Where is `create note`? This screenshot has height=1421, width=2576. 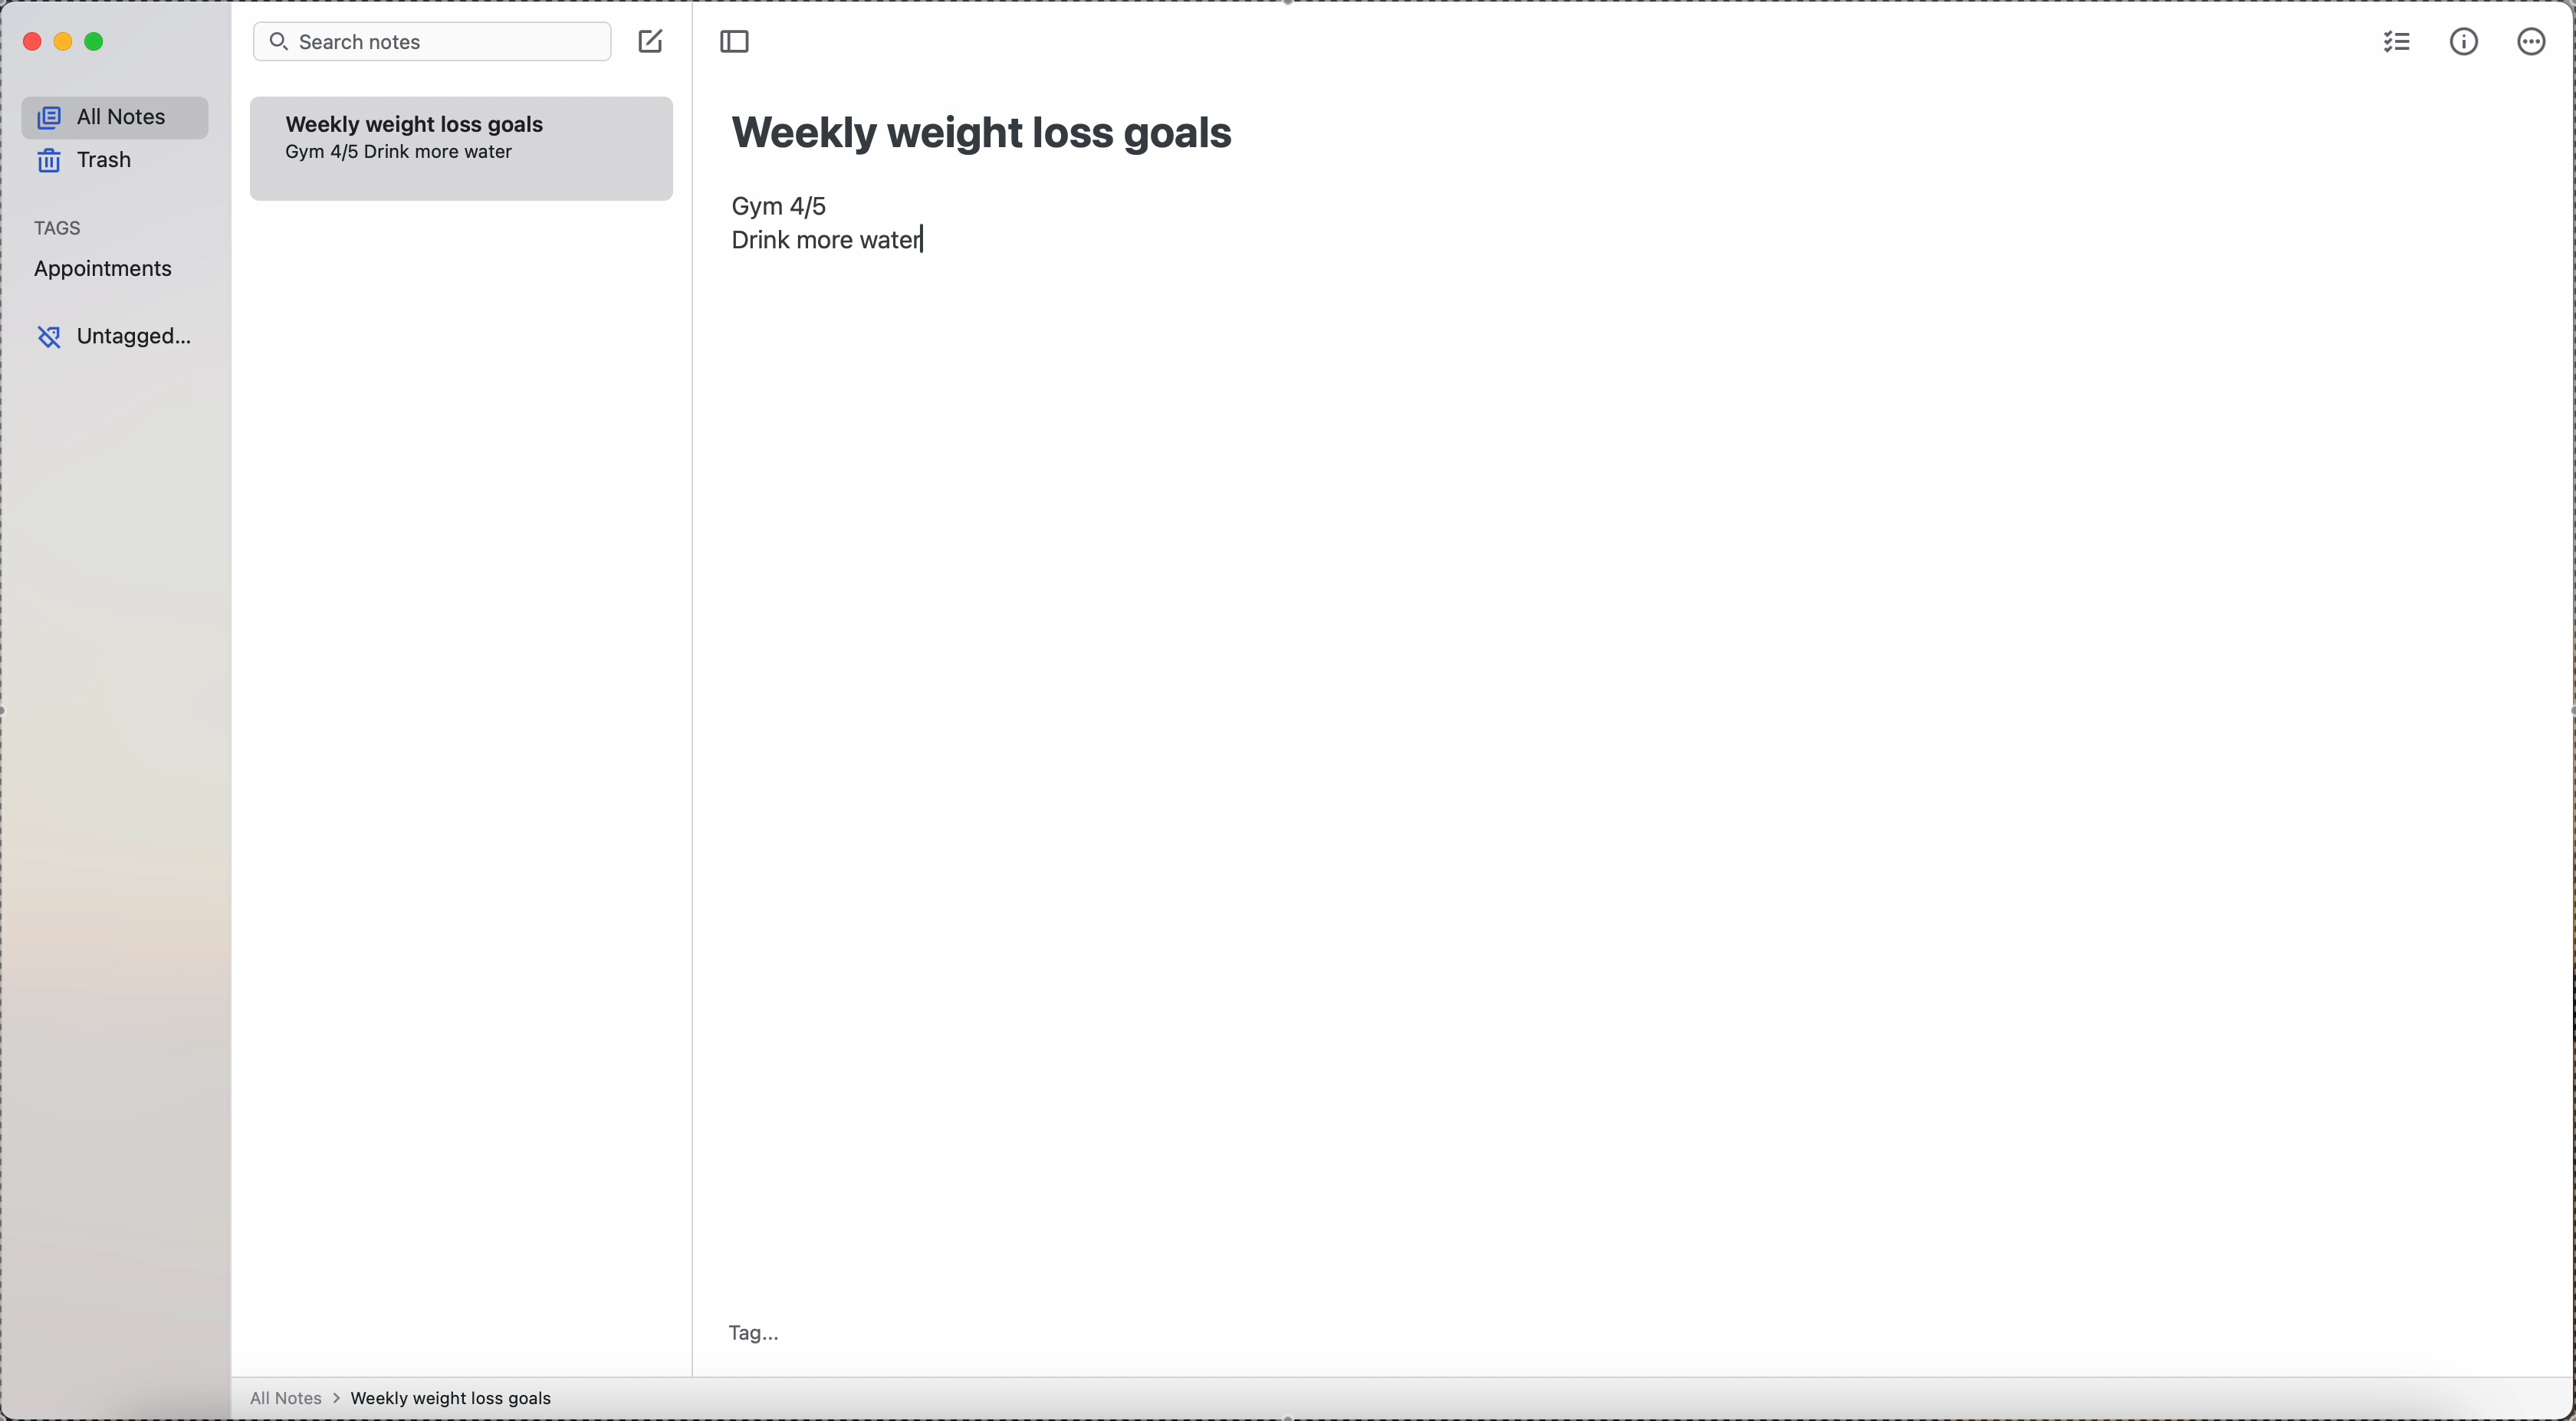
create note is located at coordinates (652, 41).